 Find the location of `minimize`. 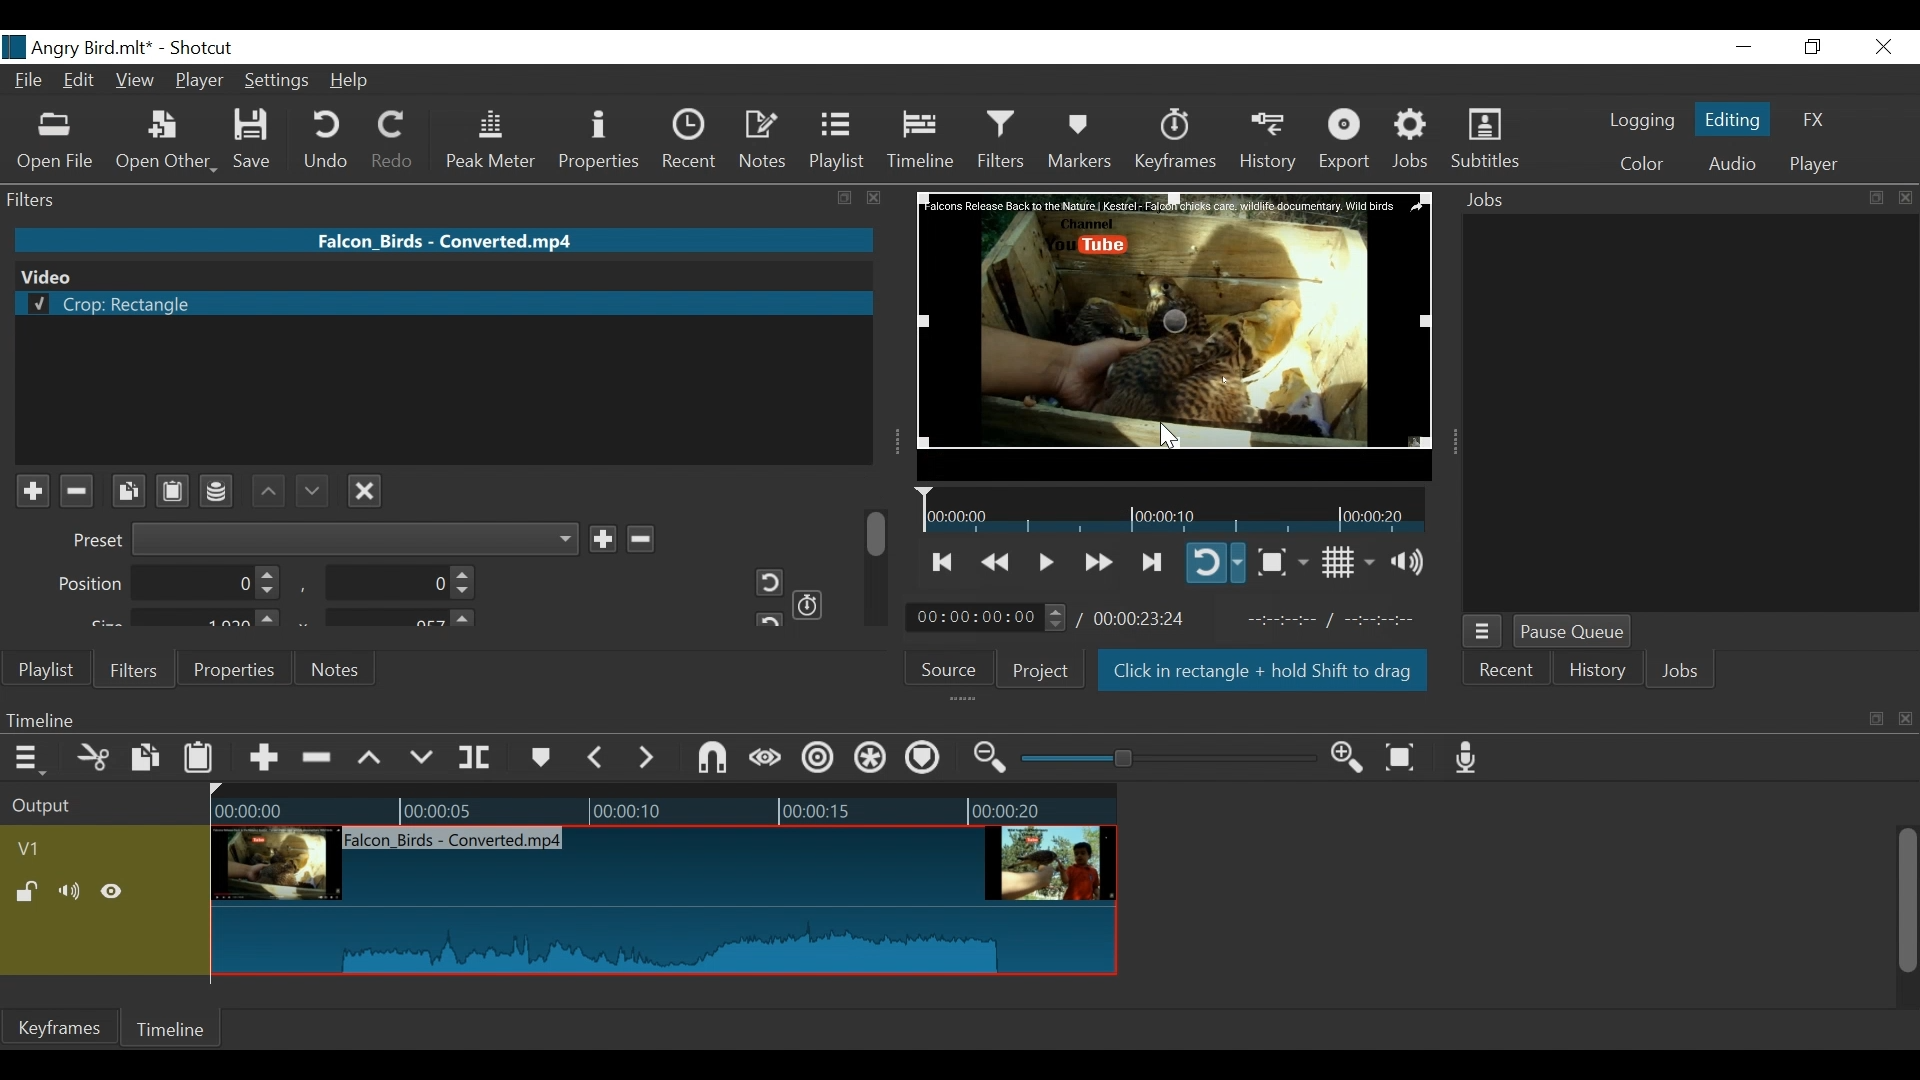

minimize is located at coordinates (1743, 48).